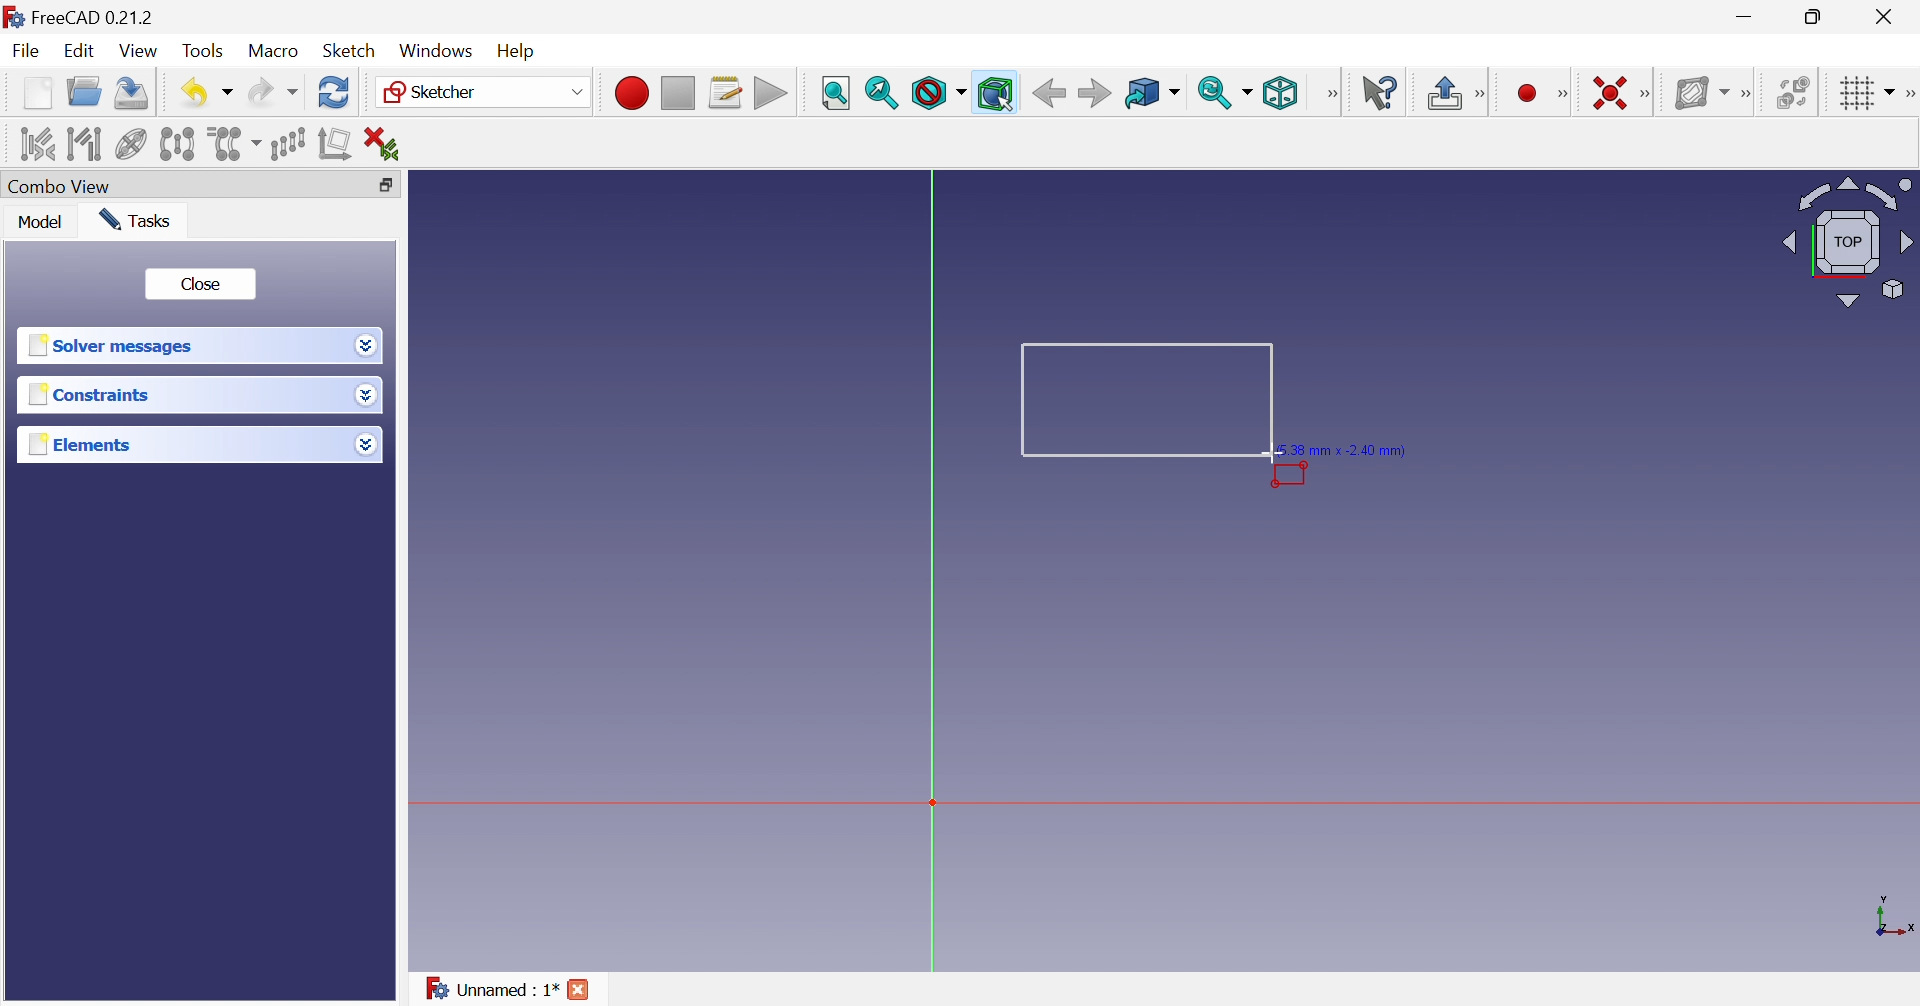  Describe the element at coordinates (482, 91) in the screenshot. I see `Sketcher` at that location.